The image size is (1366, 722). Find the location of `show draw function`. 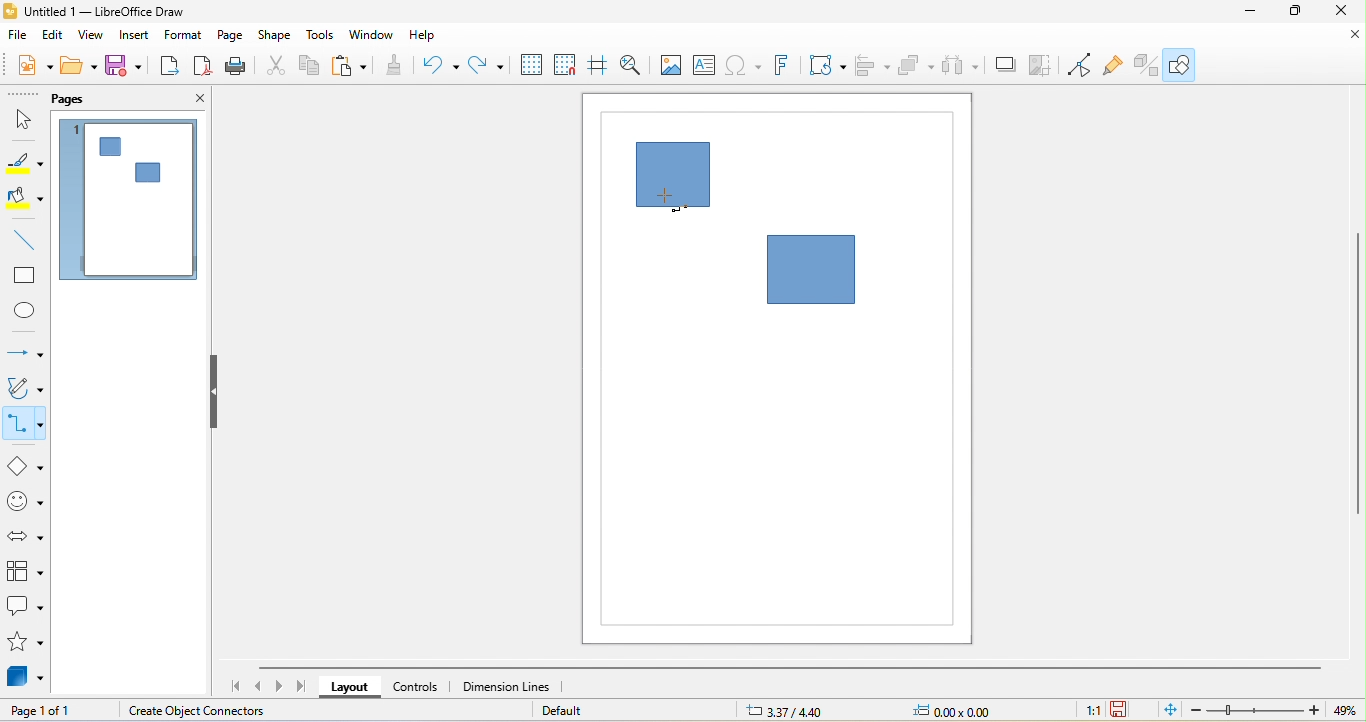

show draw function is located at coordinates (1187, 64).